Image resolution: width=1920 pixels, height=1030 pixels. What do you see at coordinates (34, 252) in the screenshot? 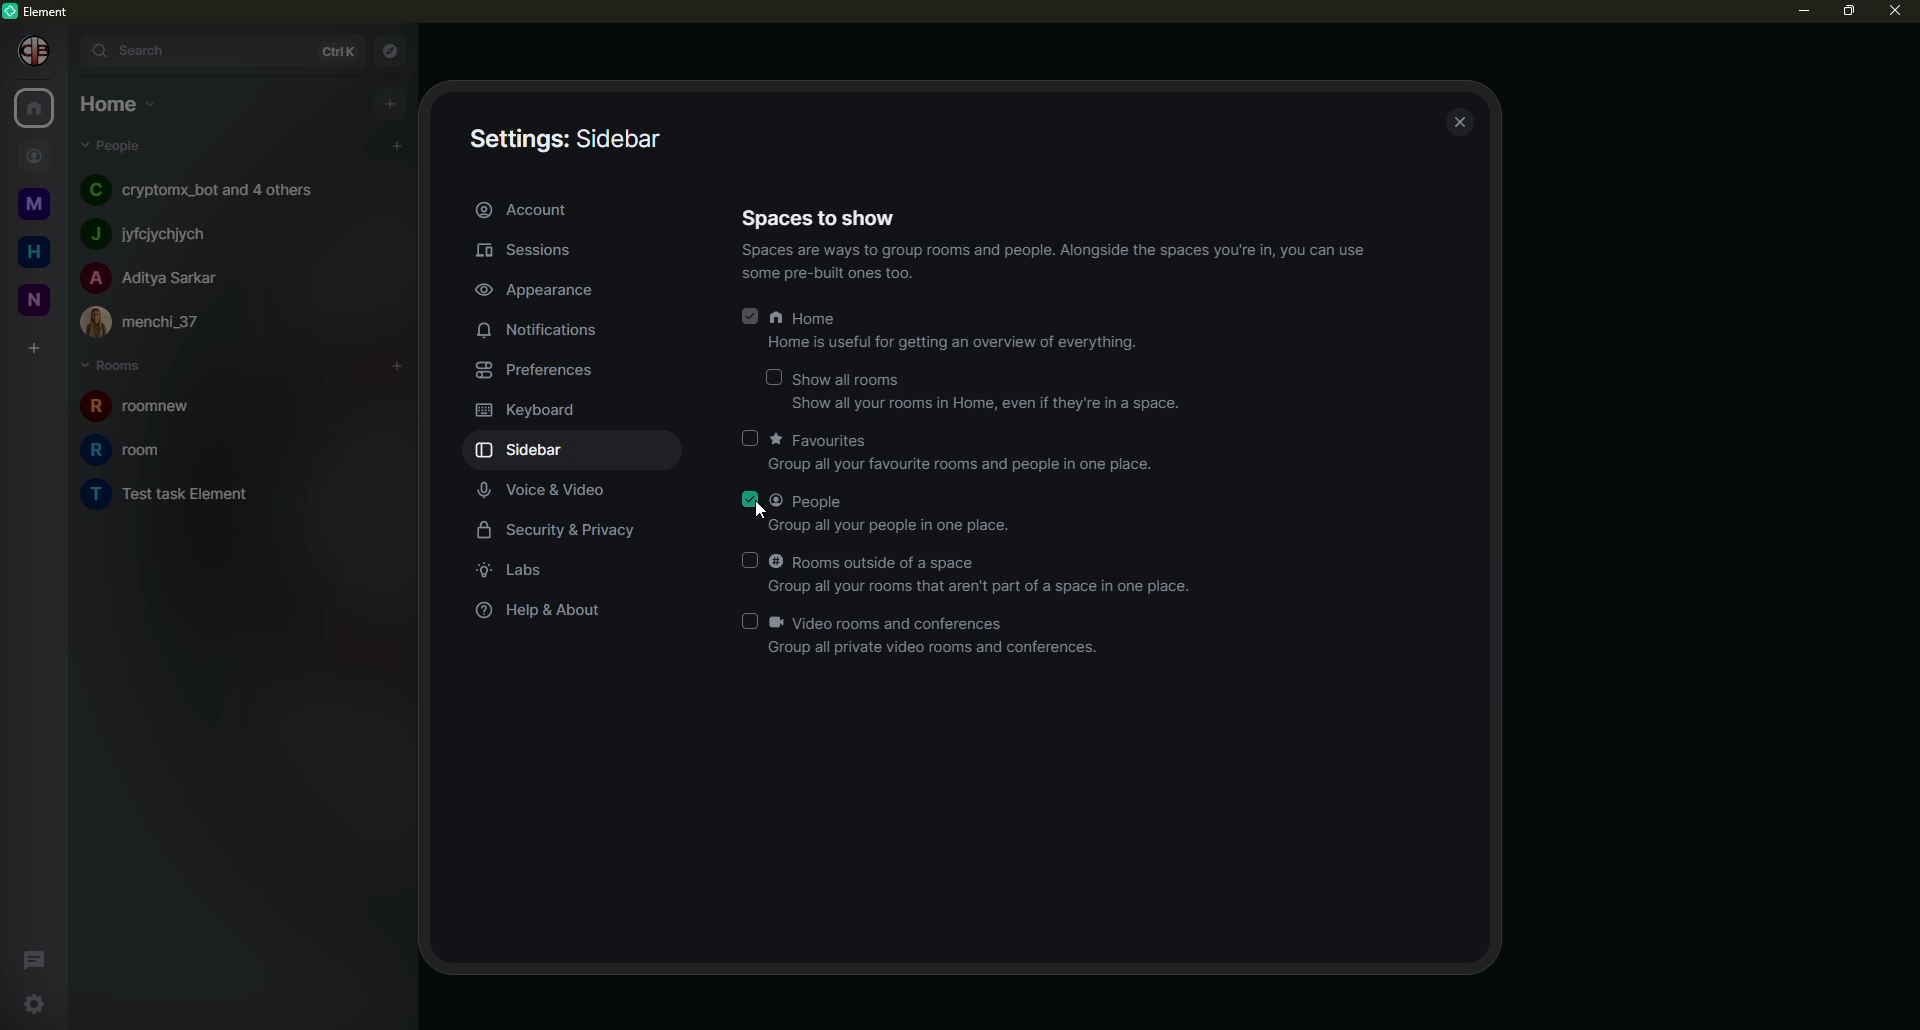
I see `home` at bounding box center [34, 252].